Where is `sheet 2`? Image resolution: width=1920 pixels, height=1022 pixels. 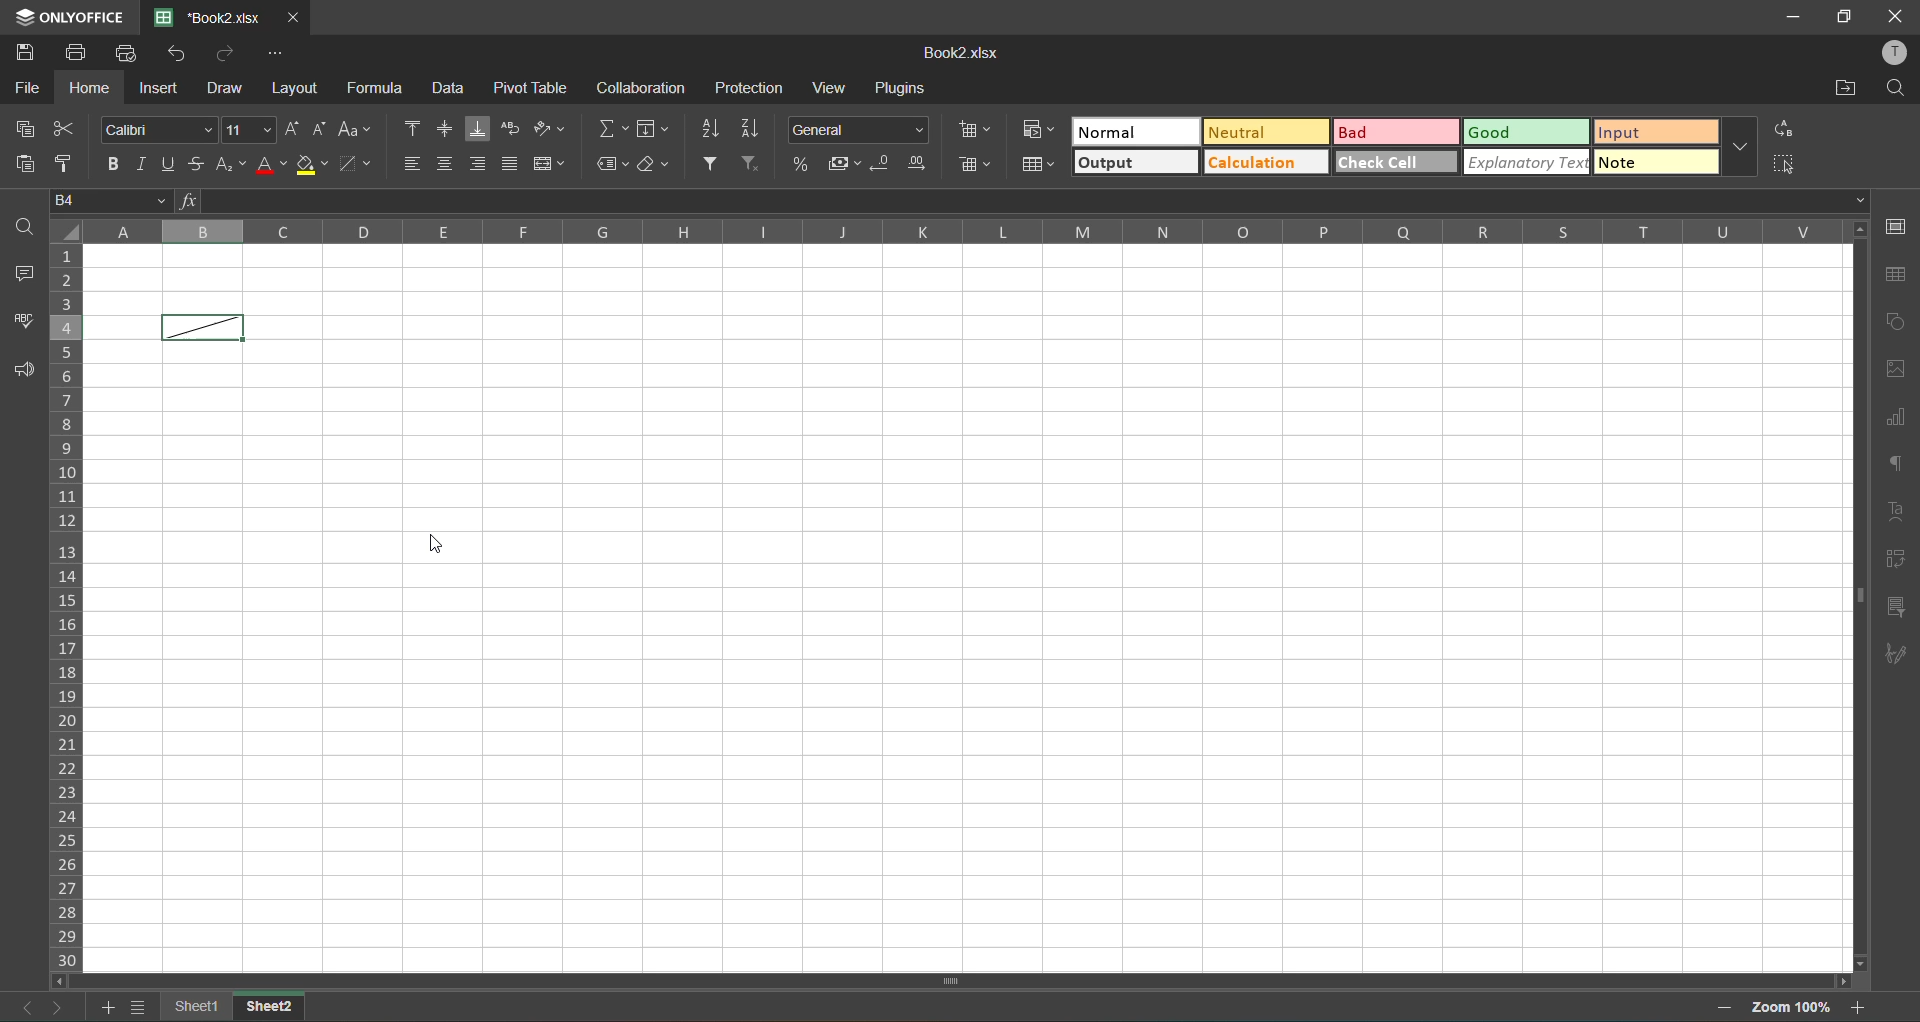 sheet 2 is located at coordinates (270, 1005).